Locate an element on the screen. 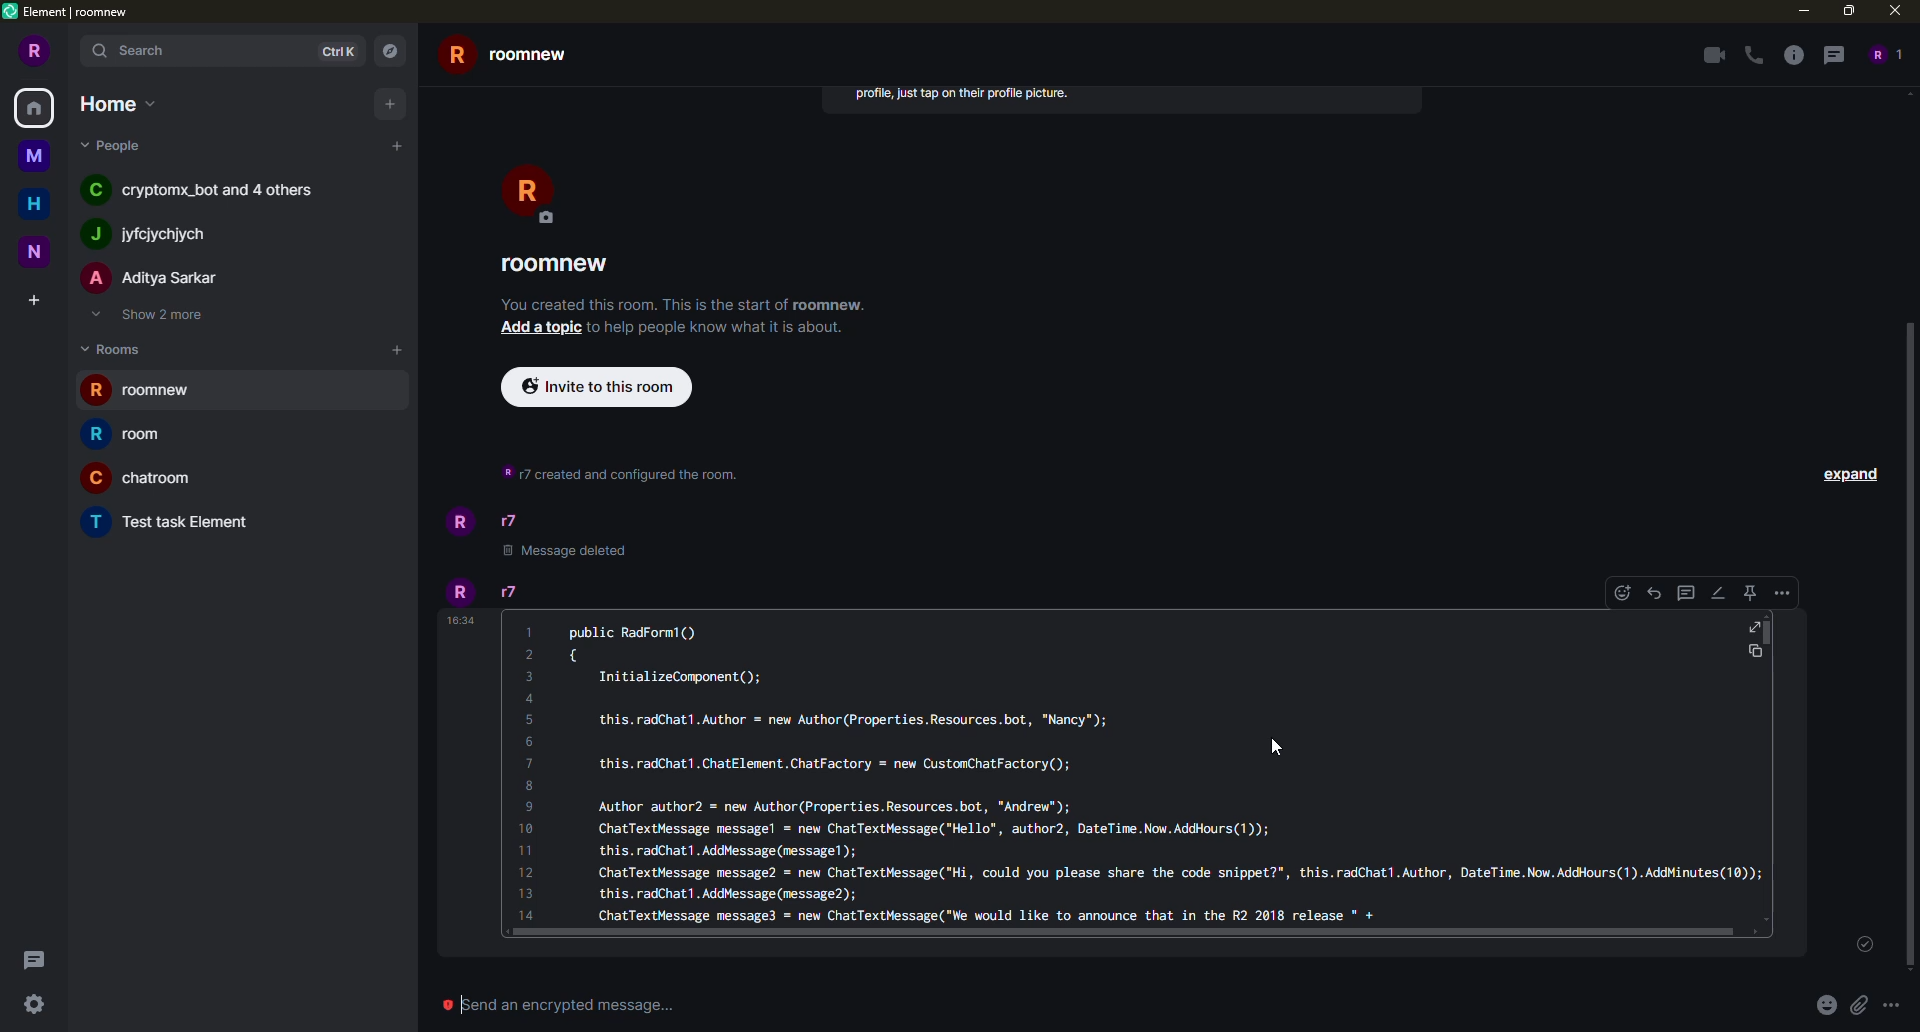 This screenshot has height=1032, width=1920. r7 is located at coordinates (513, 591).